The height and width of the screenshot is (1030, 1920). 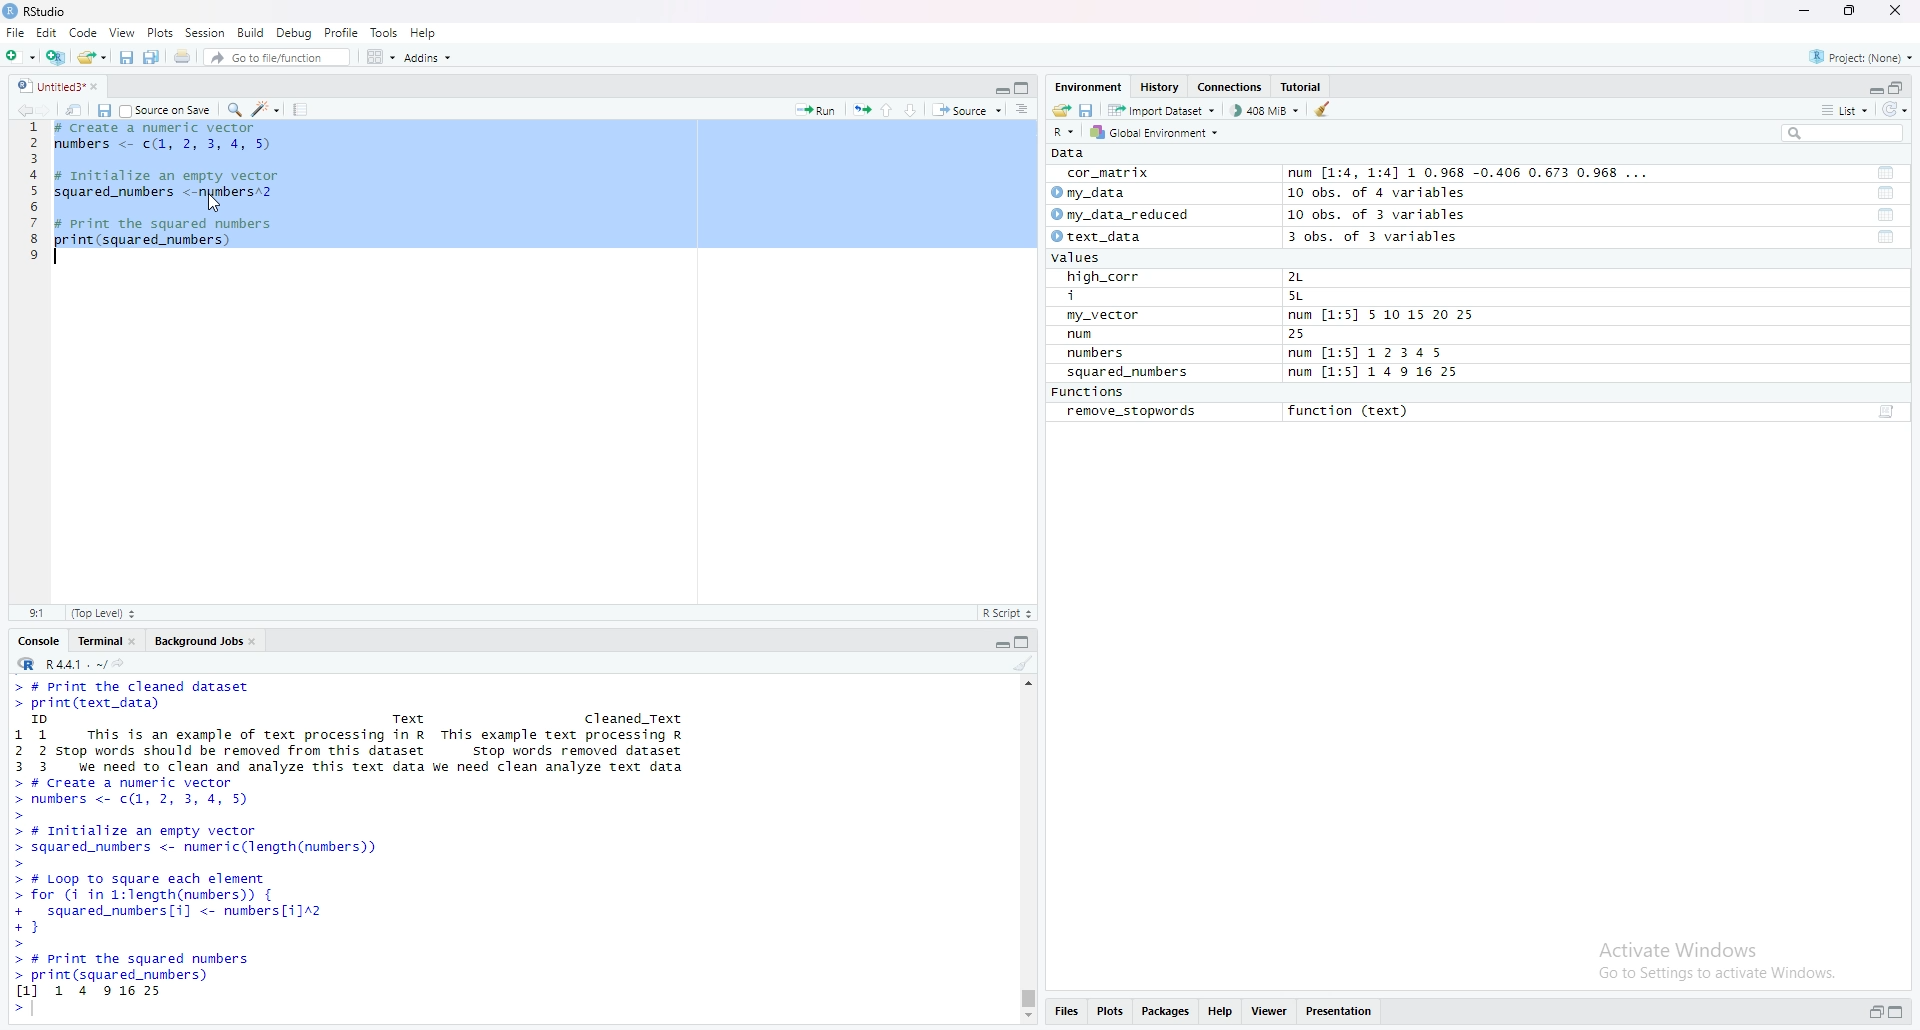 I want to click on Files, so click(x=1065, y=1014).